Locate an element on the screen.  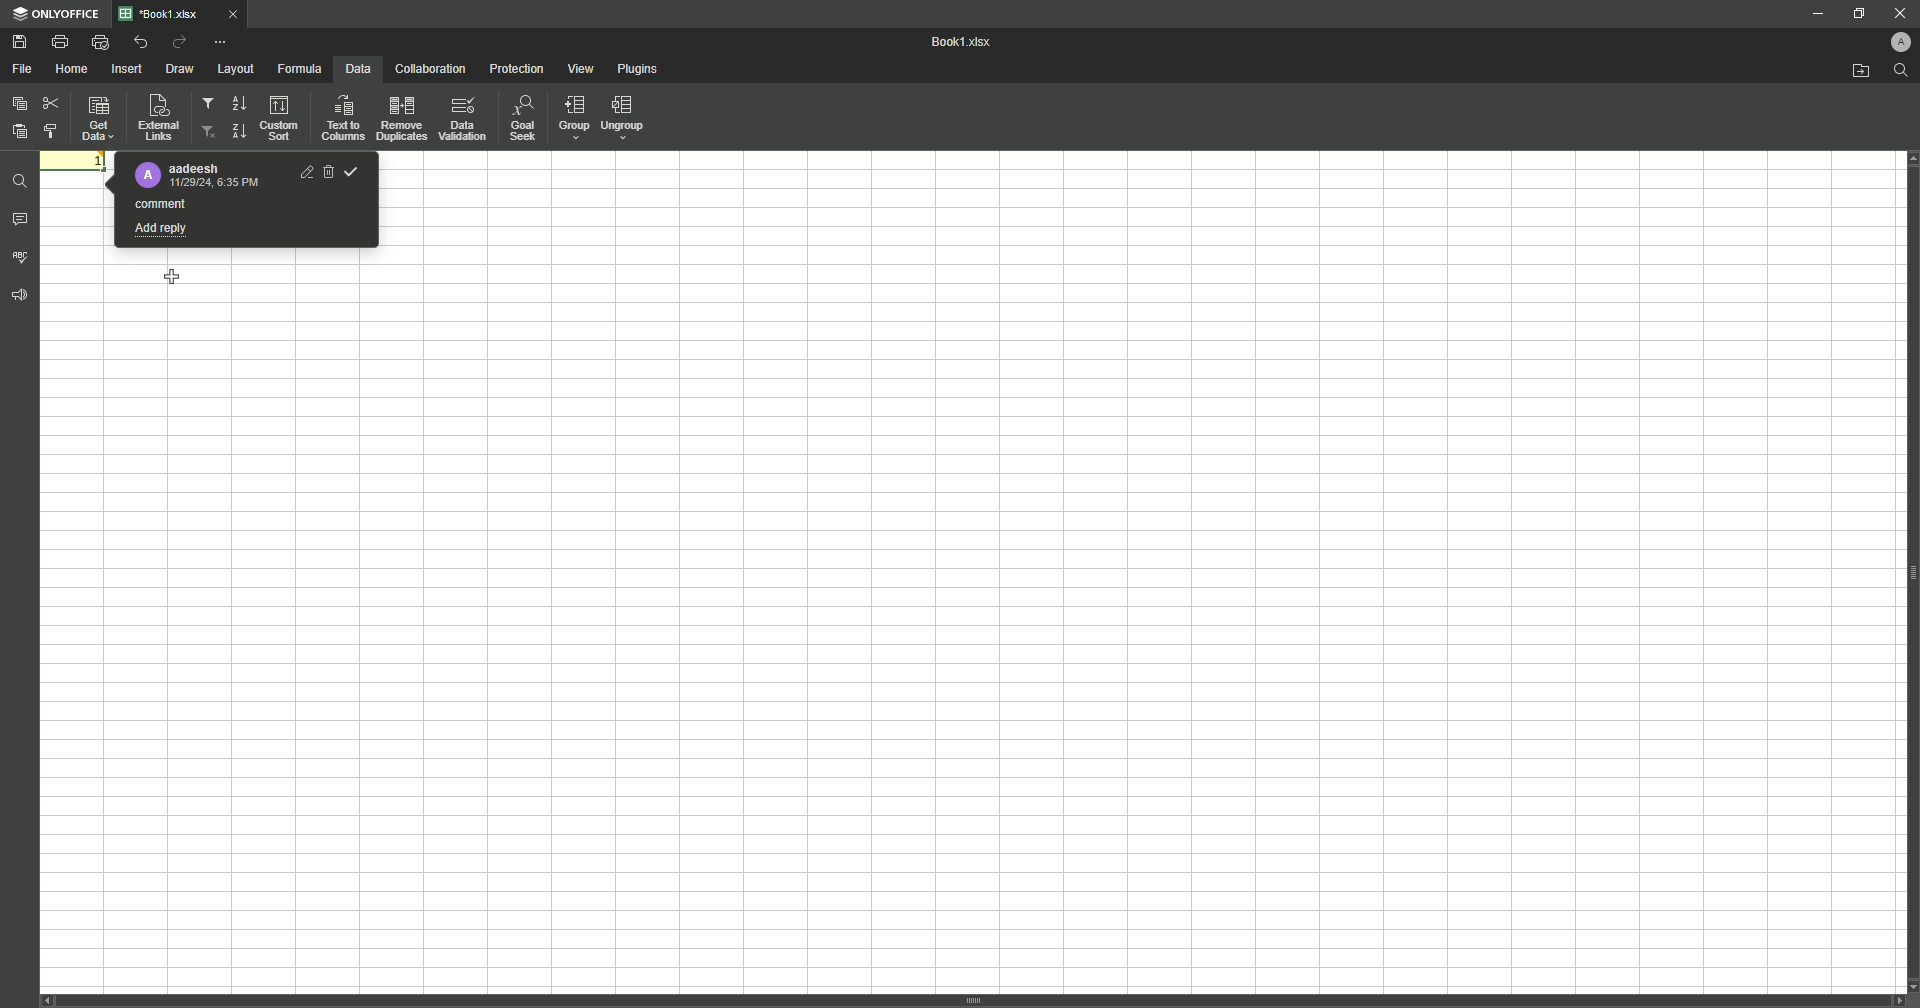
Tab 1 is located at coordinates (189, 14).